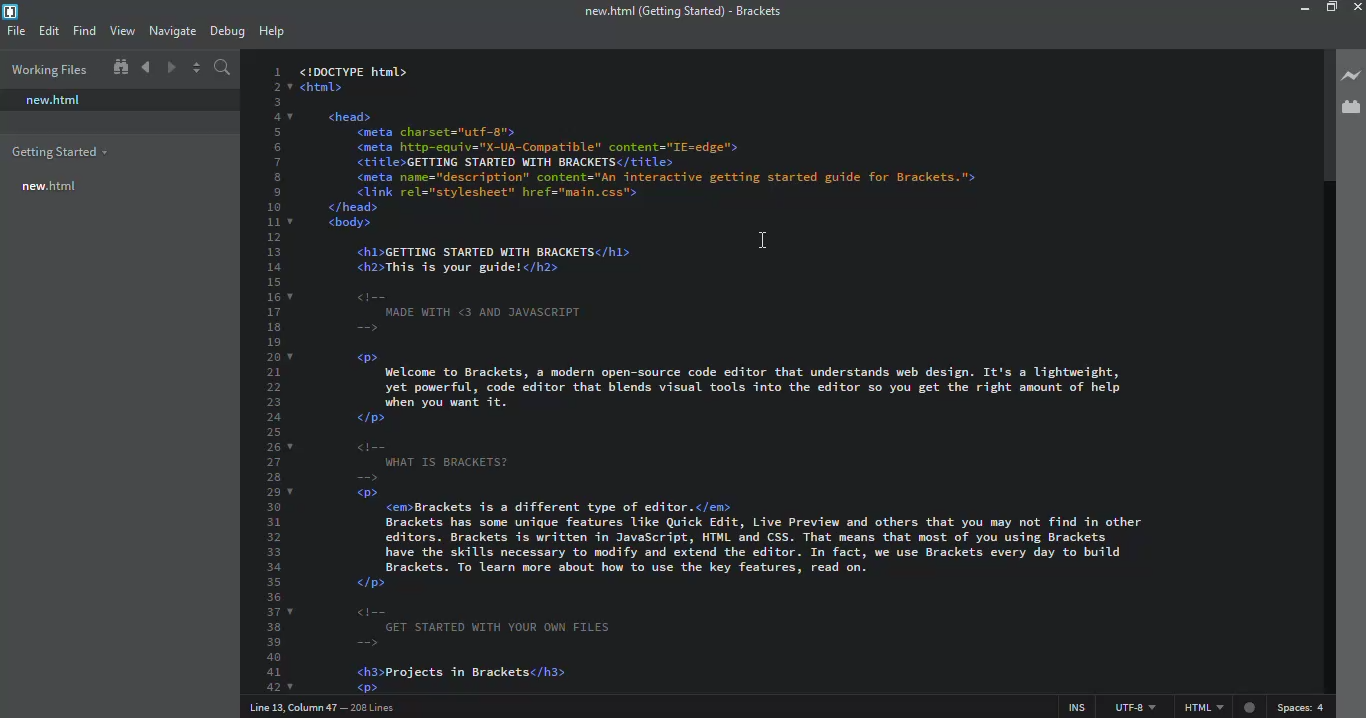  Describe the element at coordinates (1073, 706) in the screenshot. I see `ins` at that location.